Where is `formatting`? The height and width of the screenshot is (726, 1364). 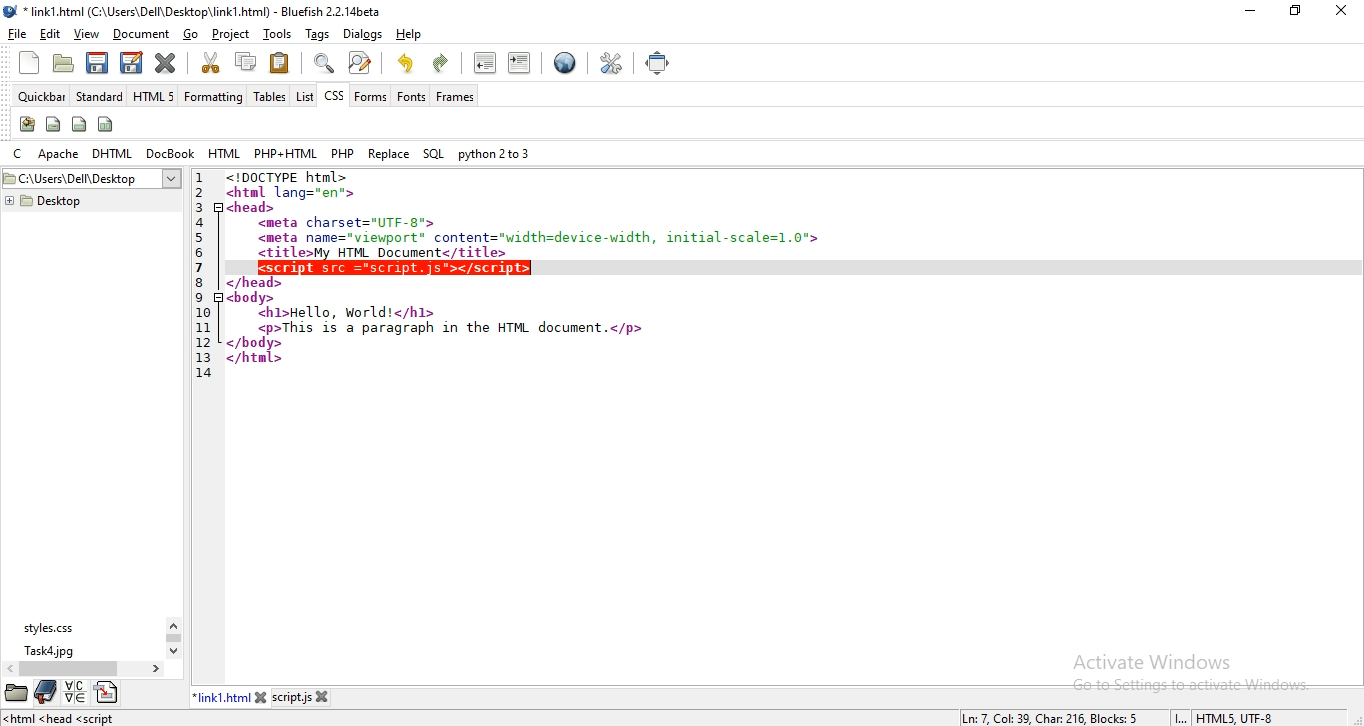
formatting is located at coordinates (214, 96).